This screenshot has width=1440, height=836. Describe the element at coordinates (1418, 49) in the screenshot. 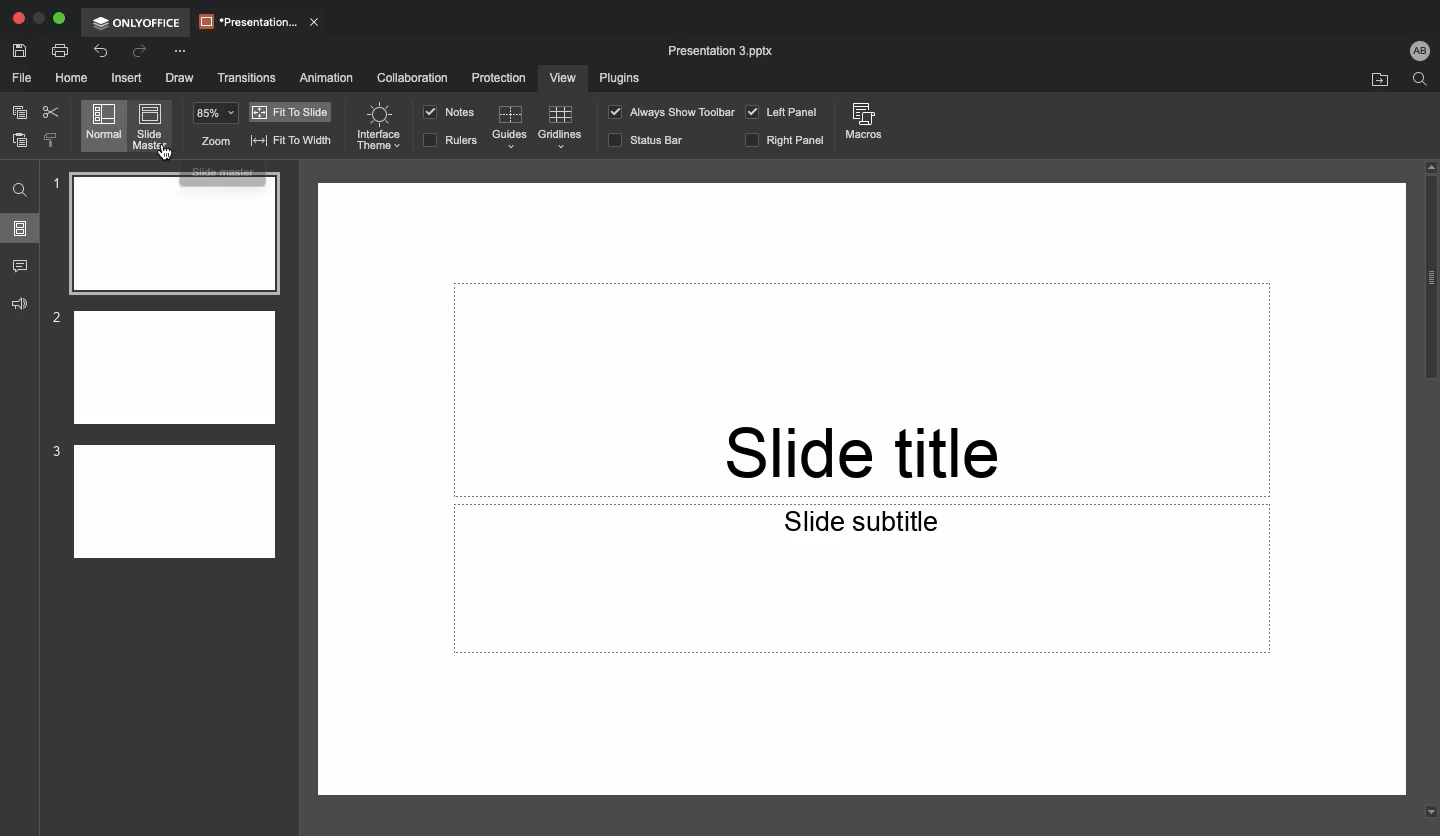

I see `User` at that location.